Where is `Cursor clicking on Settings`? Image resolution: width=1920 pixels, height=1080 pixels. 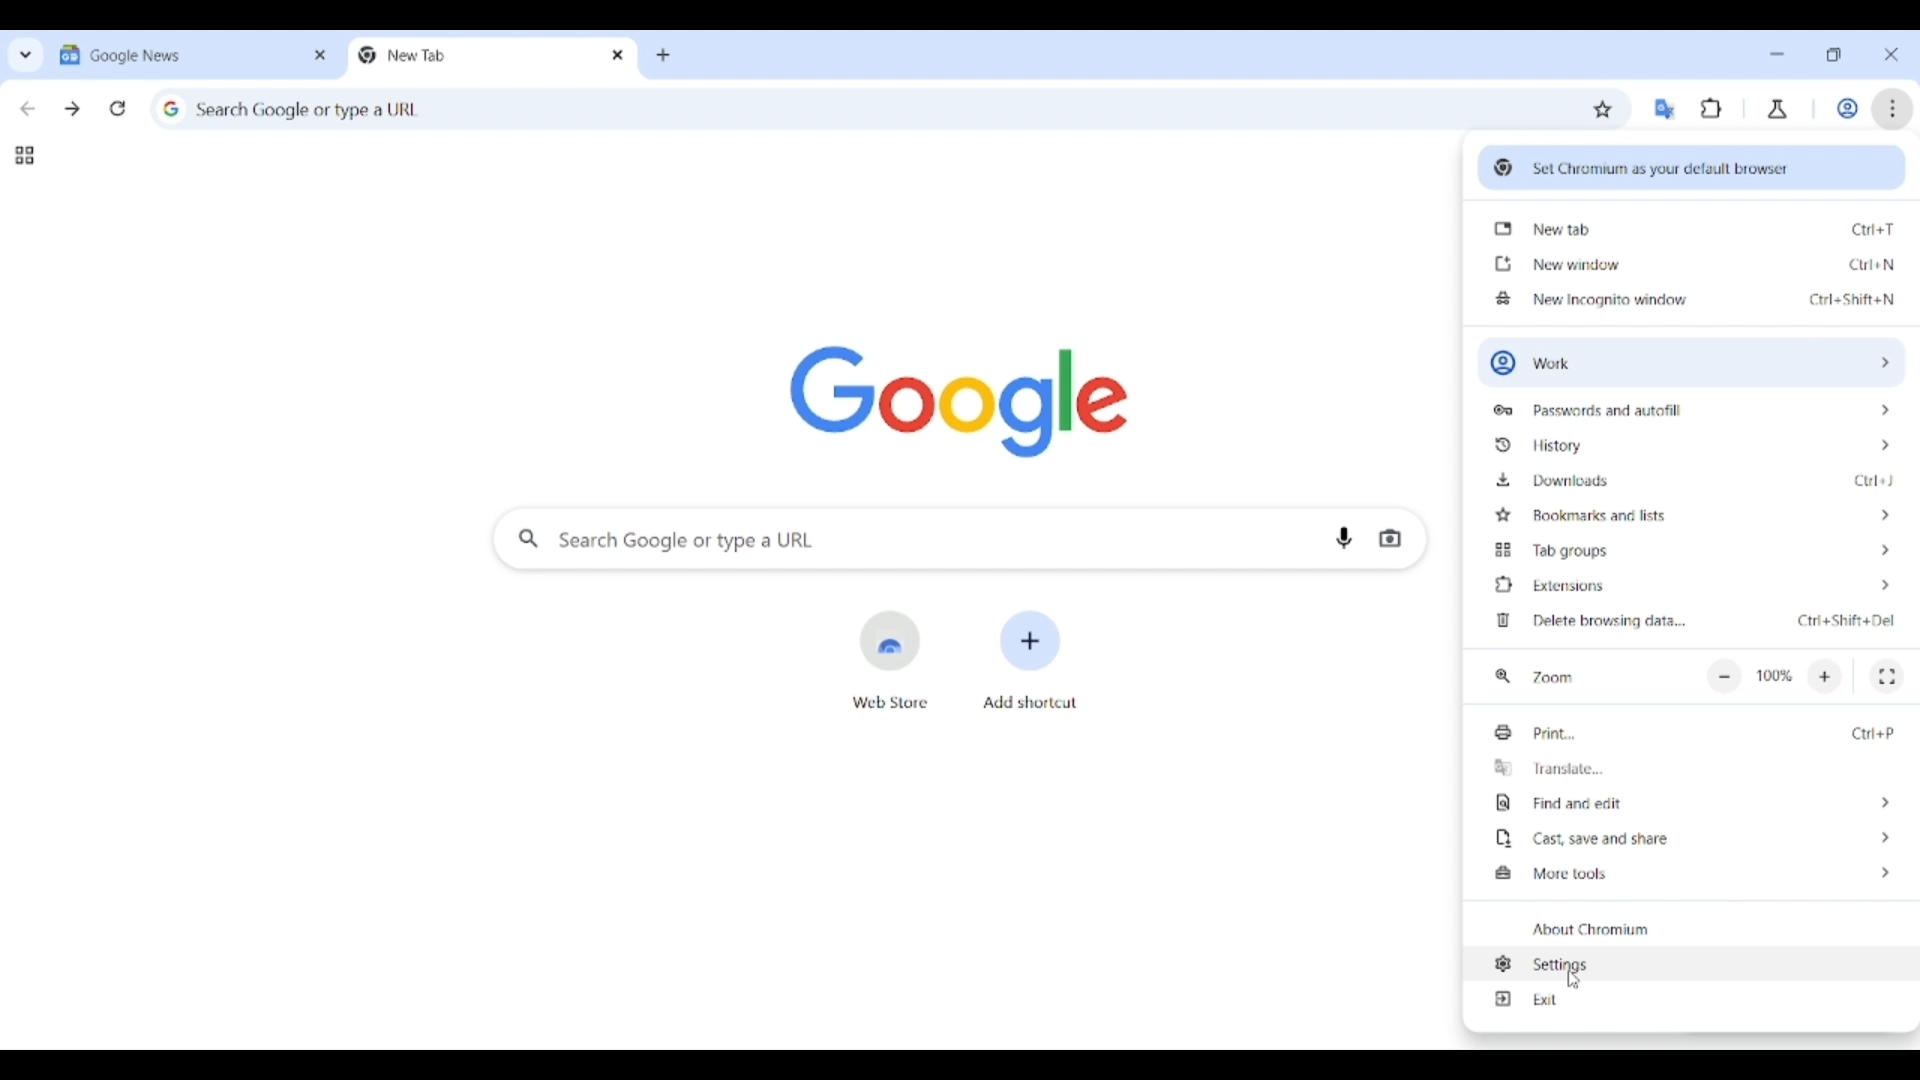 Cursor clicking on Settings is located at coordinates (1574, 981).